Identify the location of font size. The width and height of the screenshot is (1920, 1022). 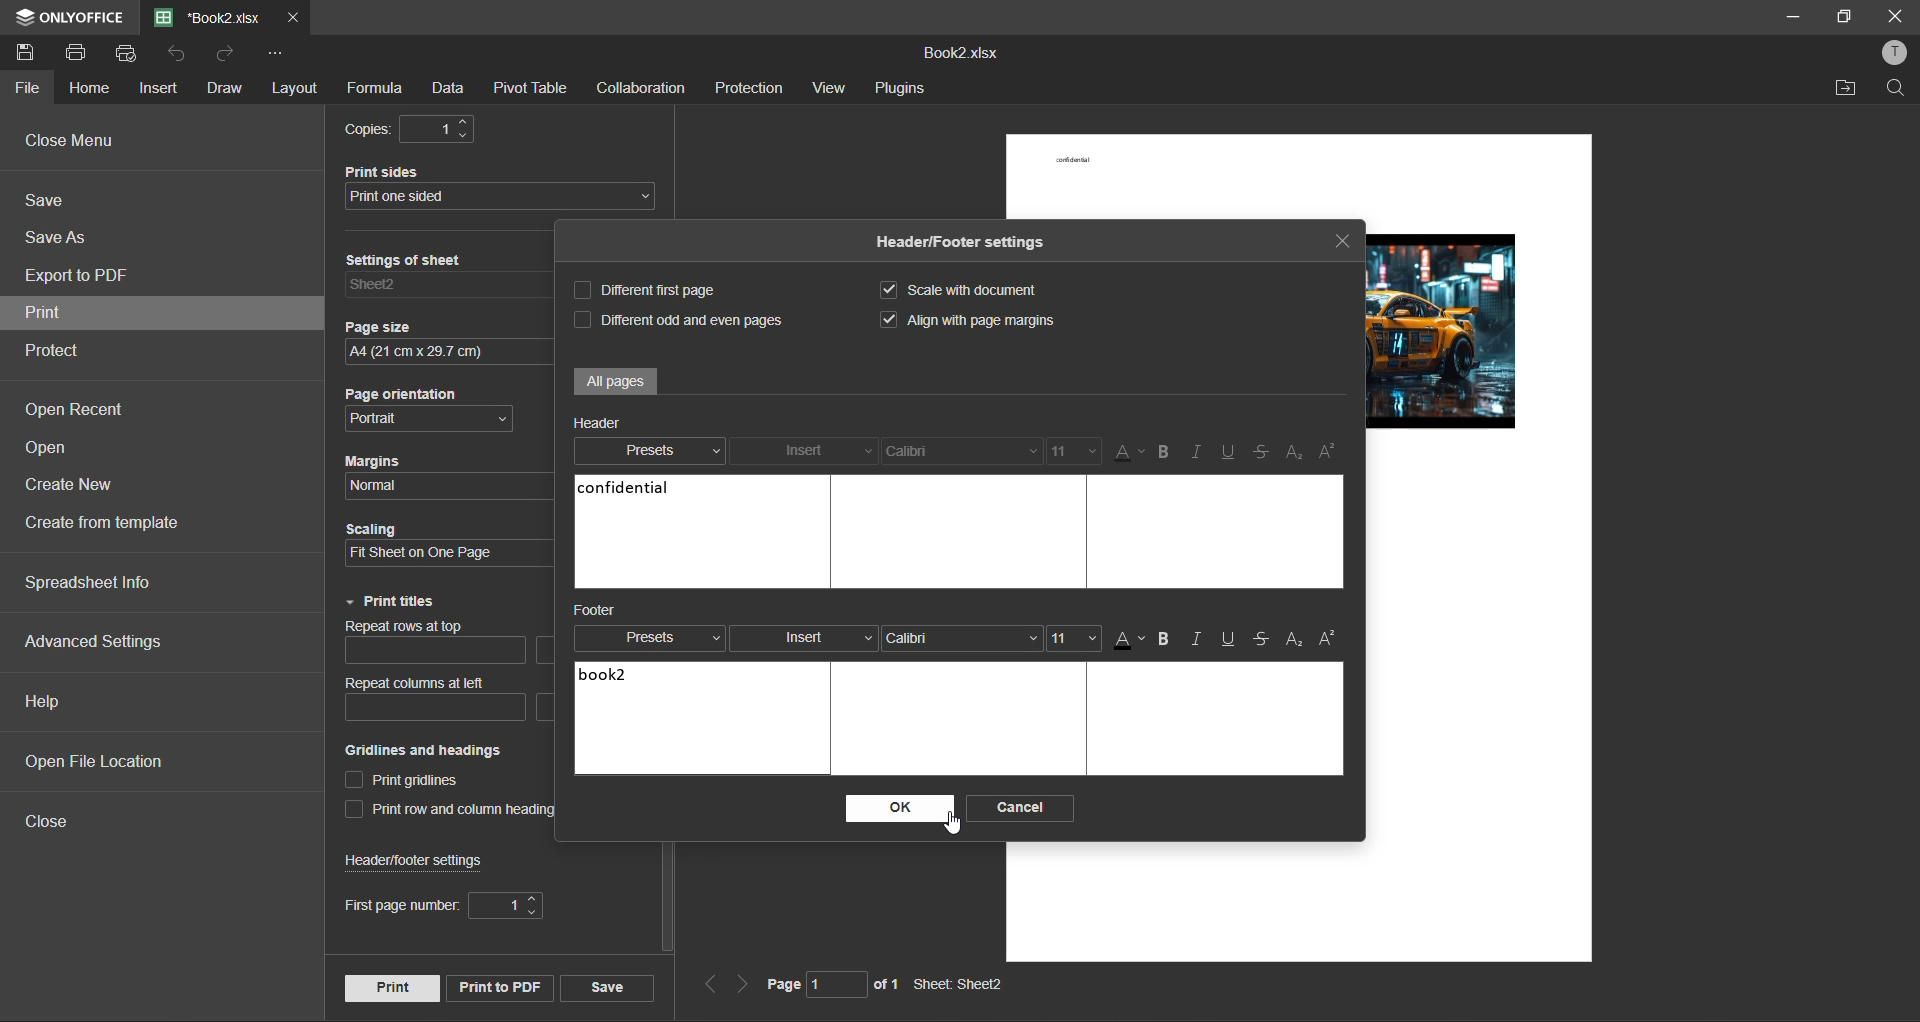
(1074, 639).